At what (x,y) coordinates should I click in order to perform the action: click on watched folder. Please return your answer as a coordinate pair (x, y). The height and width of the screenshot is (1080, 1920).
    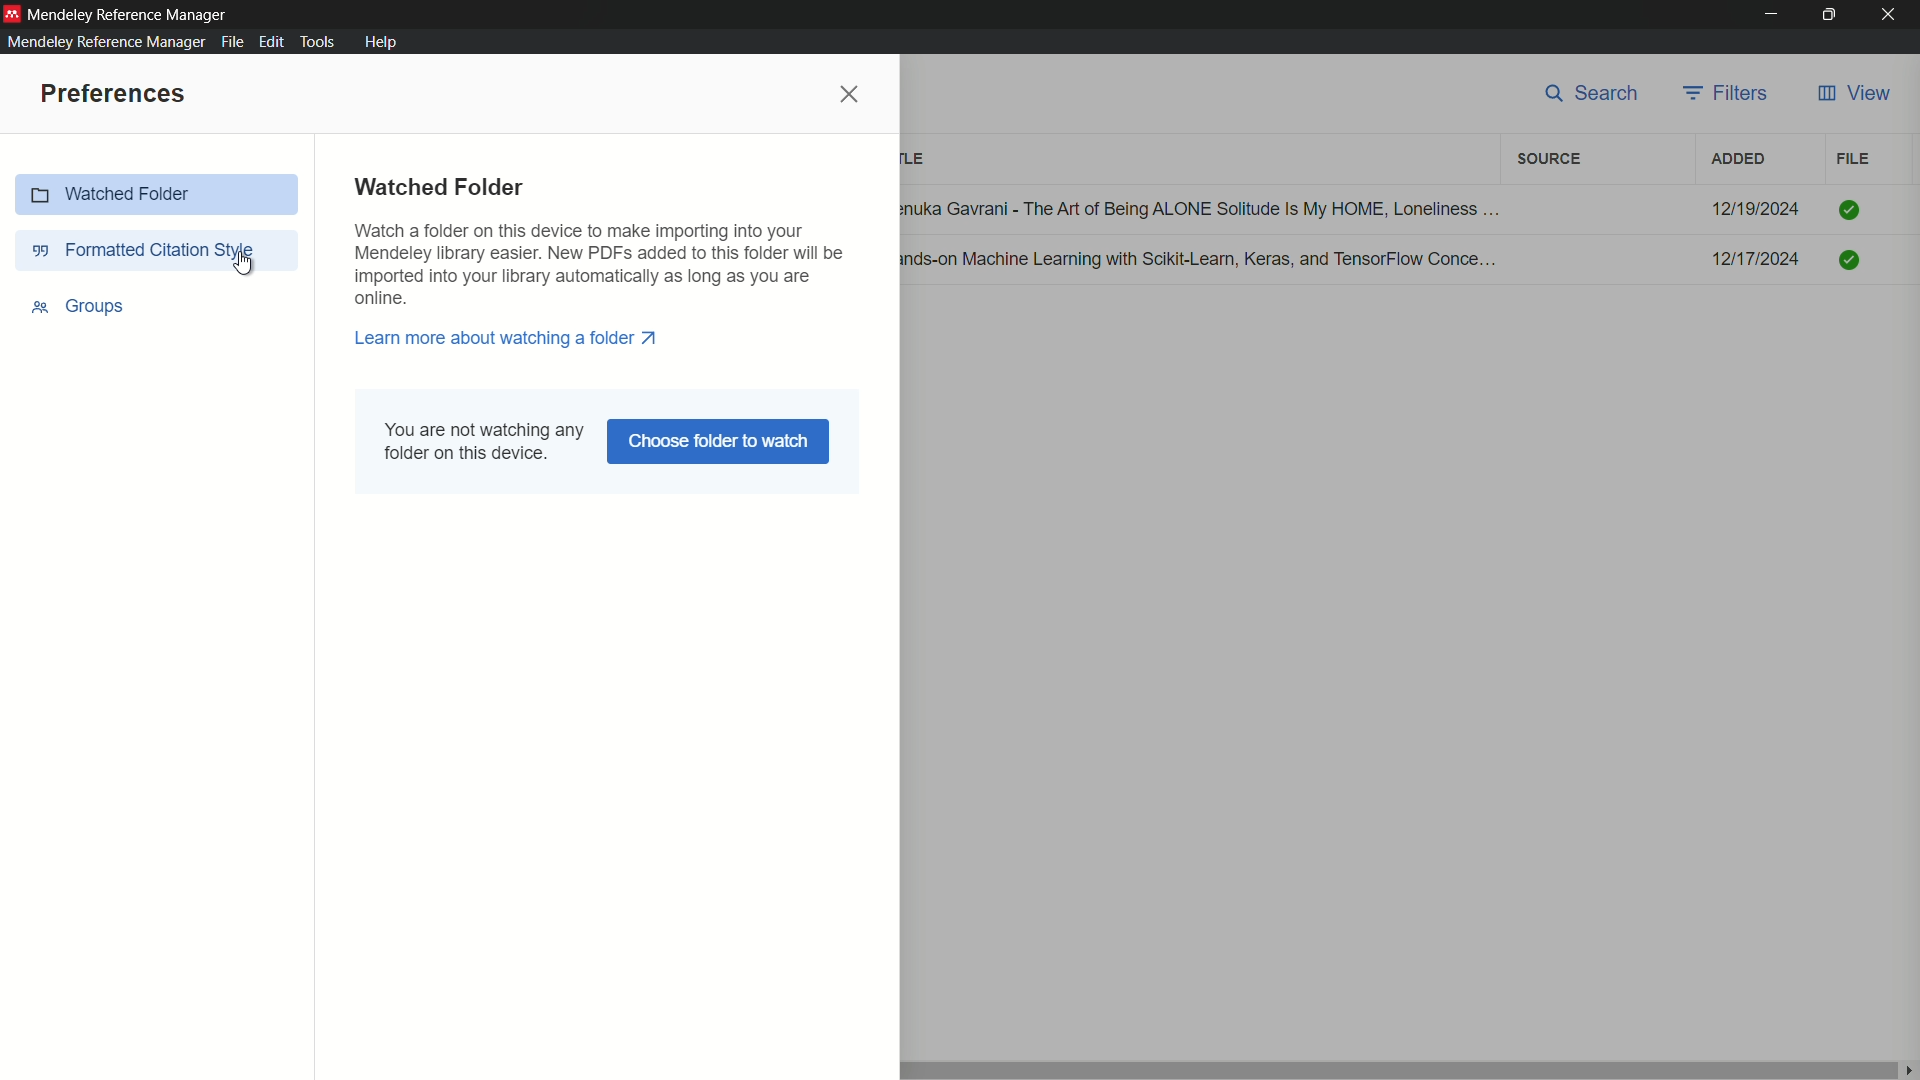
    Looking at the image, I should click on (158, 191).